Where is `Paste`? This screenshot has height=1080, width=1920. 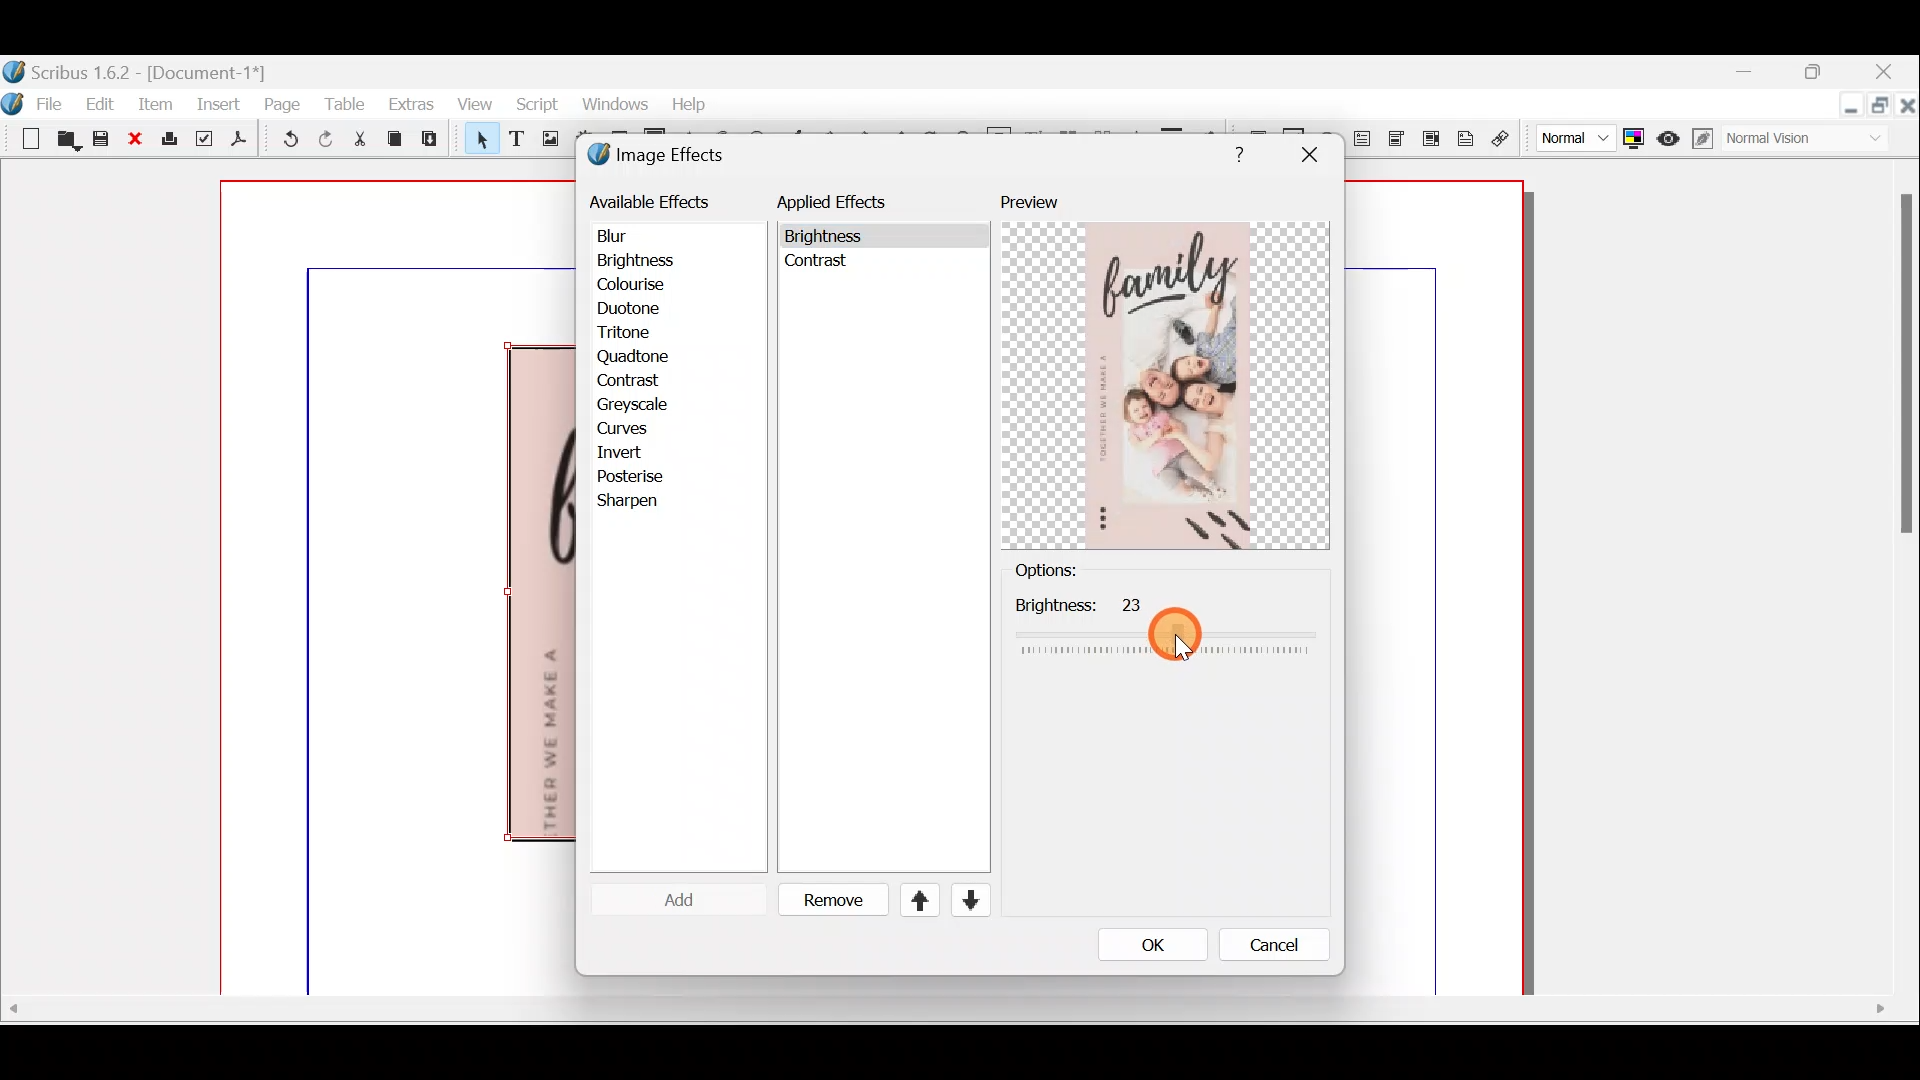
Paste is located at coordinates (434, 141).